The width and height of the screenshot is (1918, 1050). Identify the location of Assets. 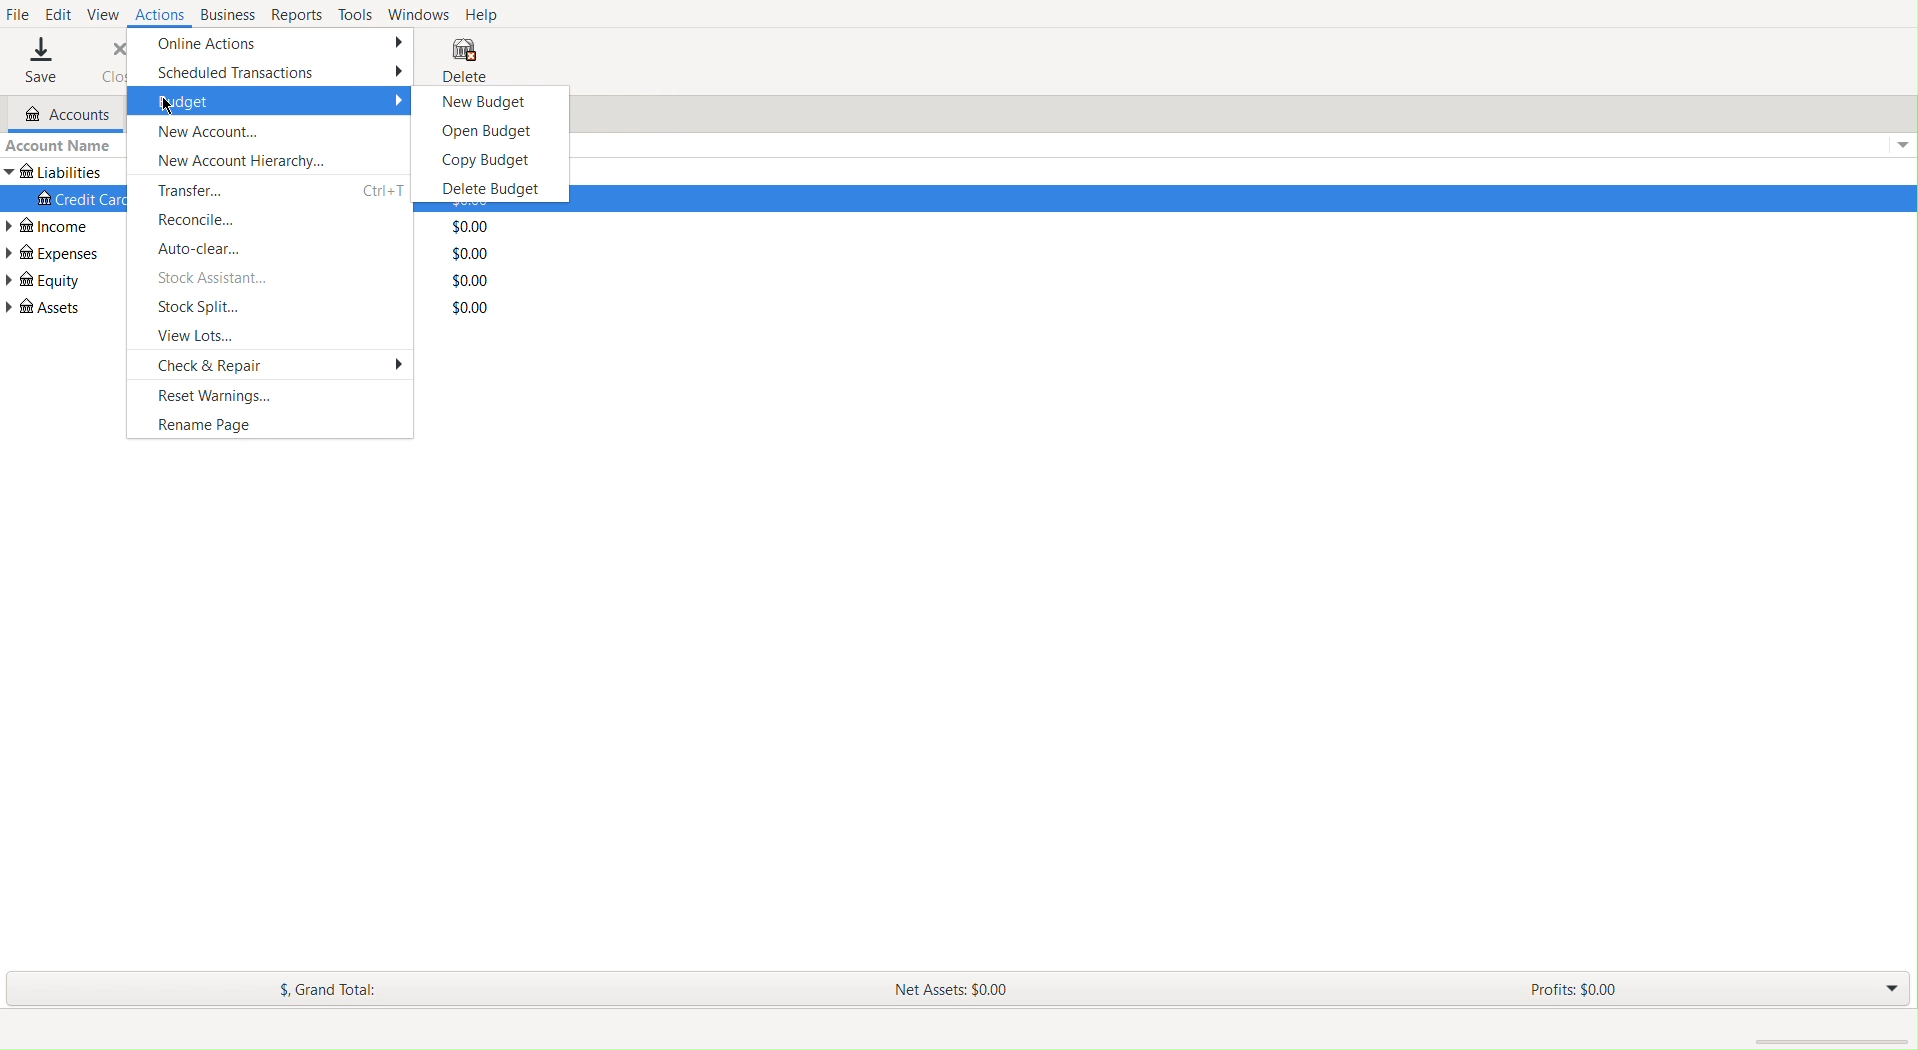
(44, 313).